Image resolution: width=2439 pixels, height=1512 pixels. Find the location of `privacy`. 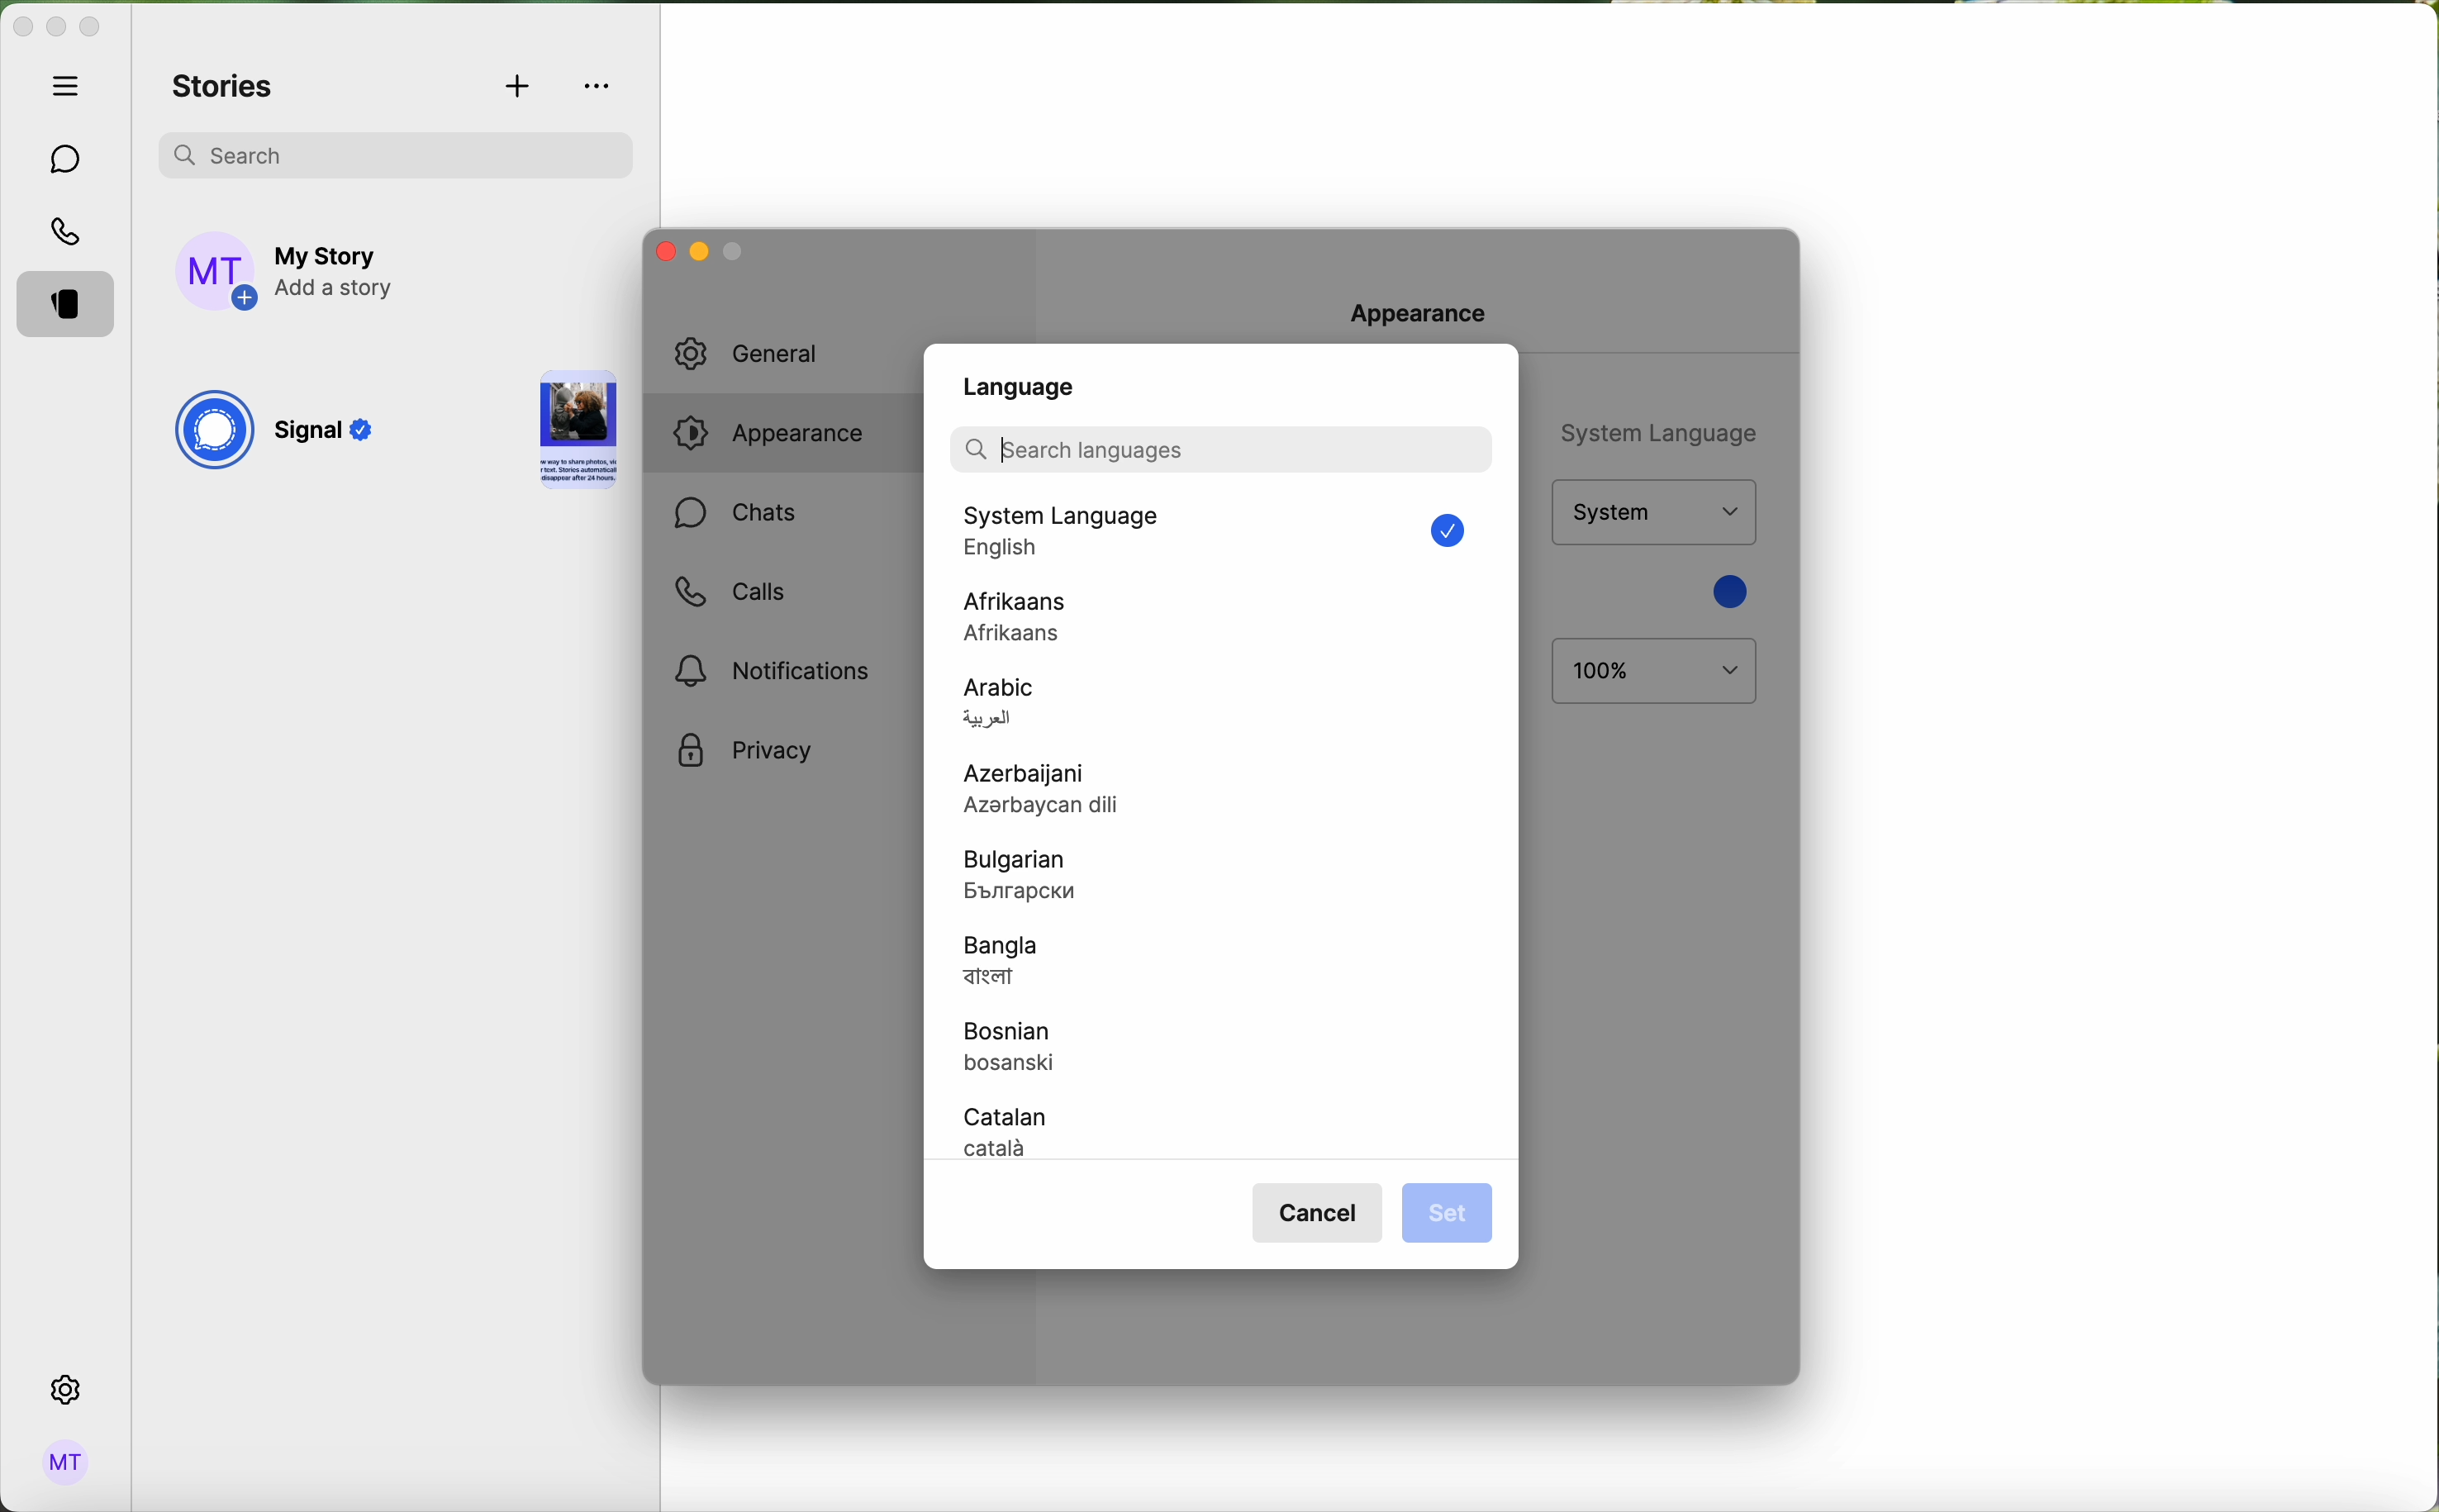

privacy is located at coordinates (745, 752).